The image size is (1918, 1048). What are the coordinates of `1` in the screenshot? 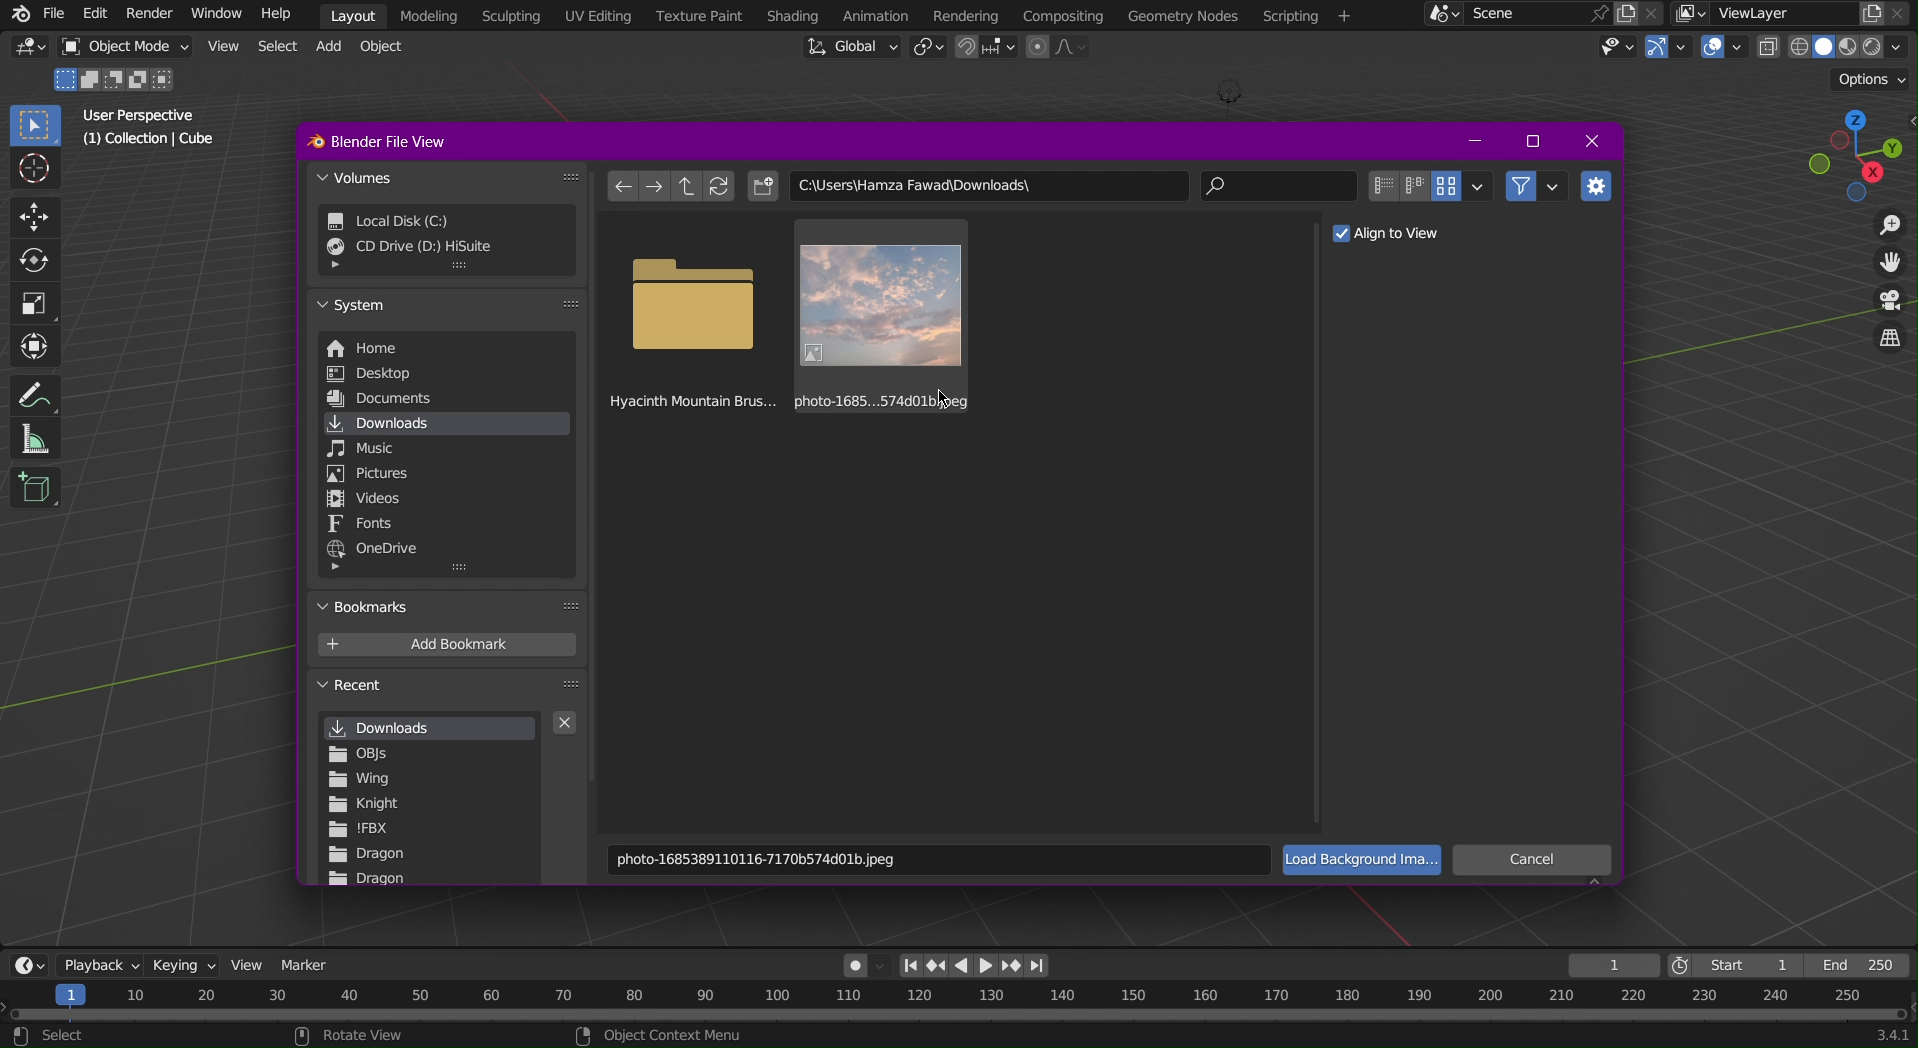 It's located at (1616, 962).